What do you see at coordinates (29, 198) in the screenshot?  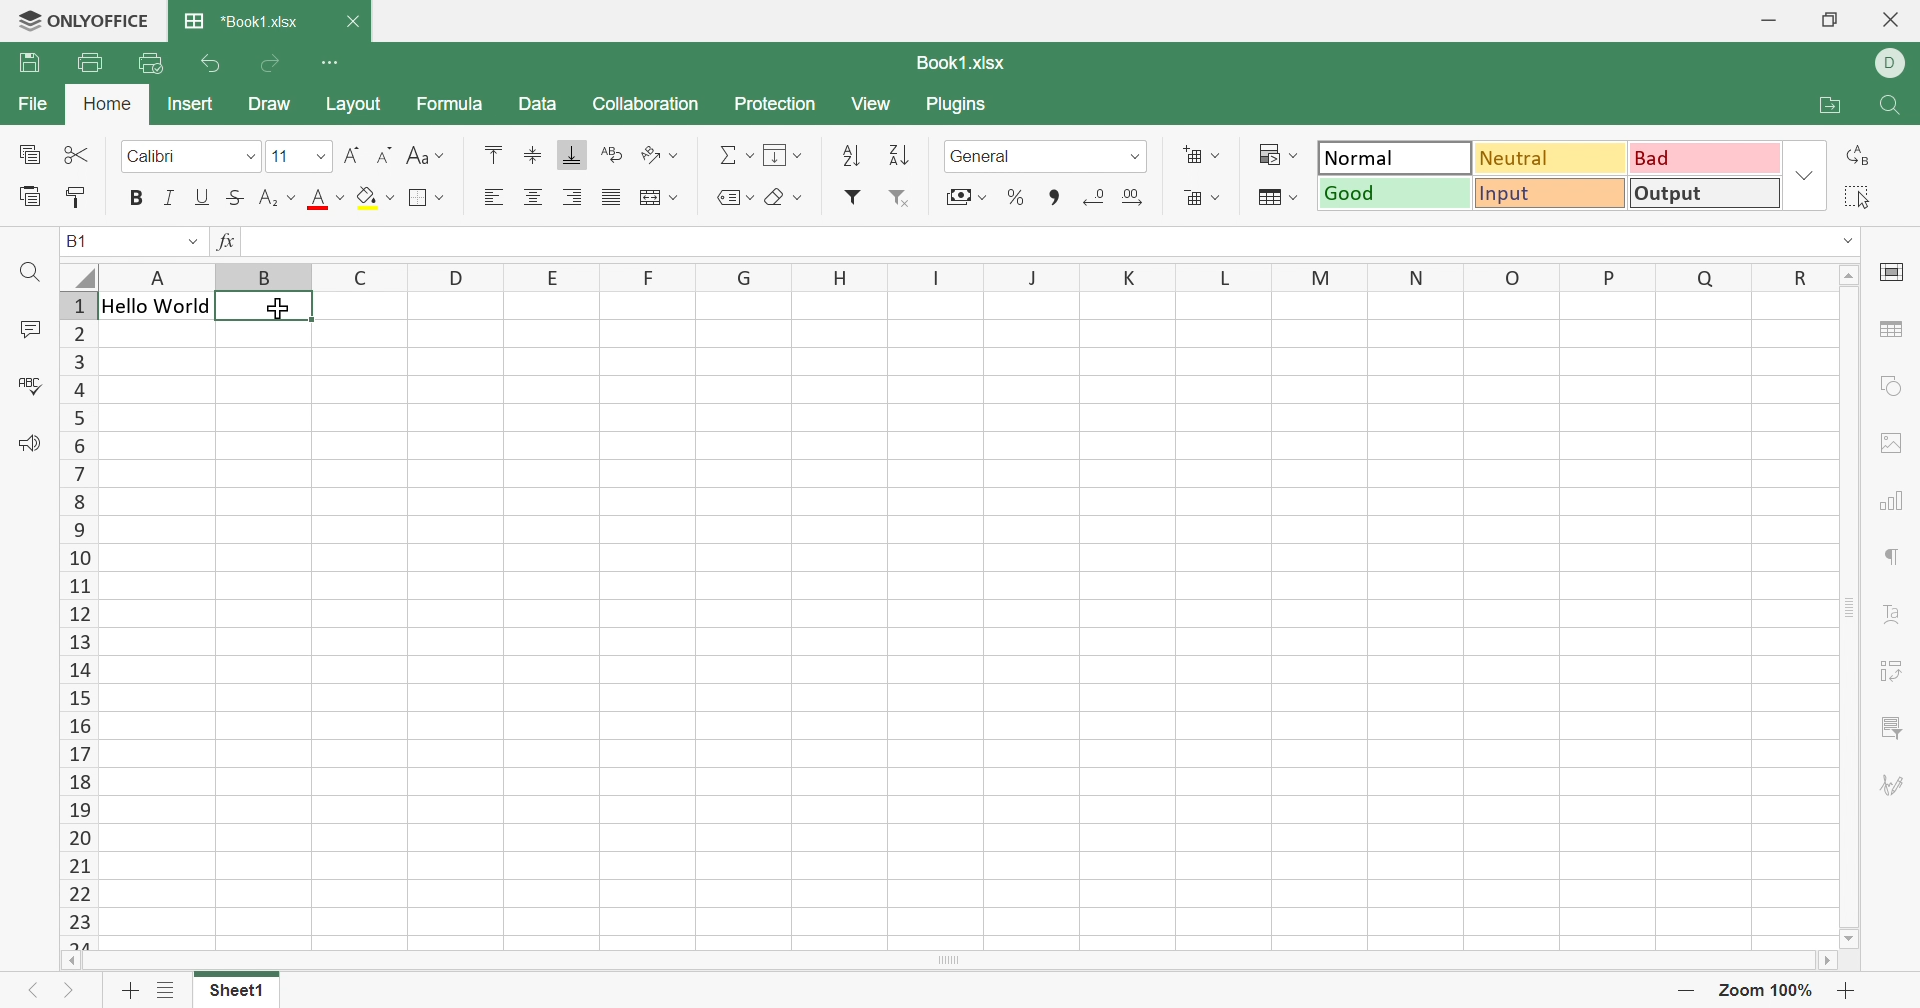 I see `Paste` at bounding box center [29, 198].